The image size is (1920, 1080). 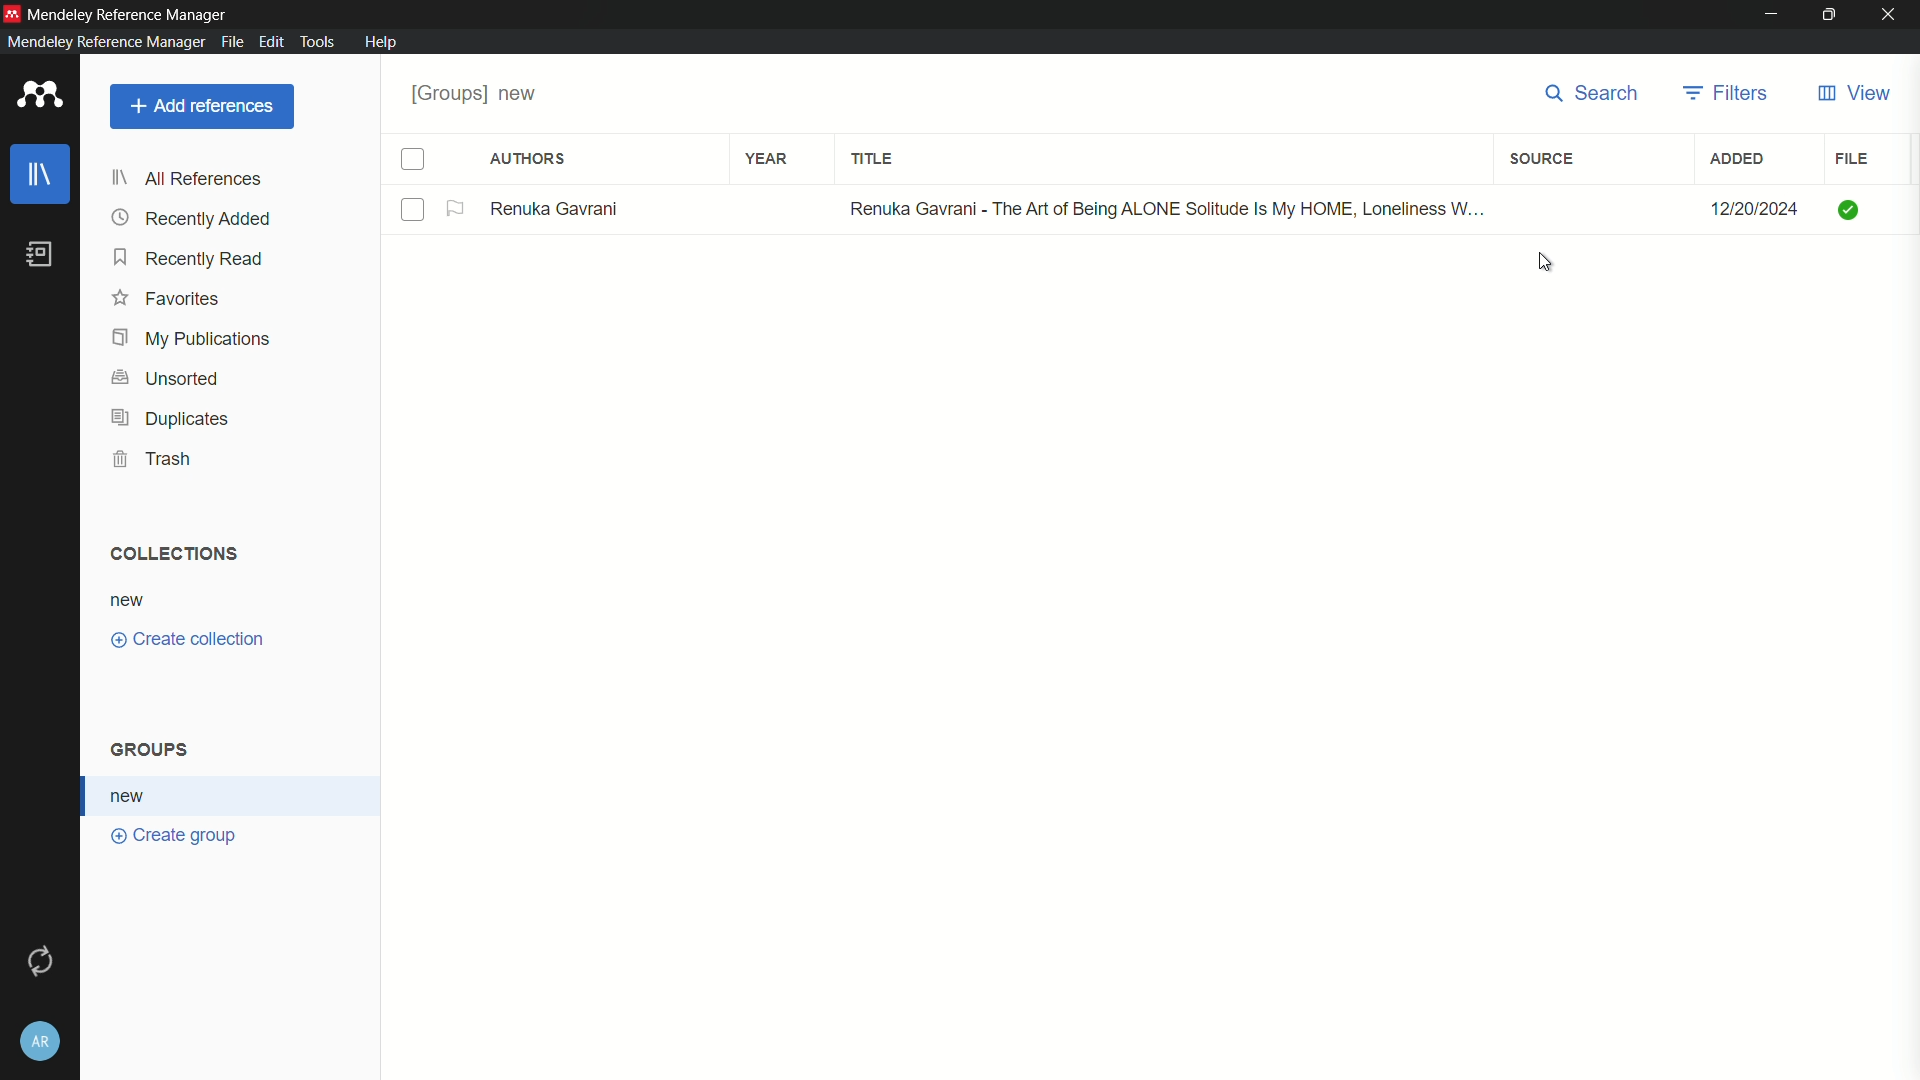 What do you see at coordinates (1739, 161) in the screenshot?
I see `added` at bounding box center [1739, 161].